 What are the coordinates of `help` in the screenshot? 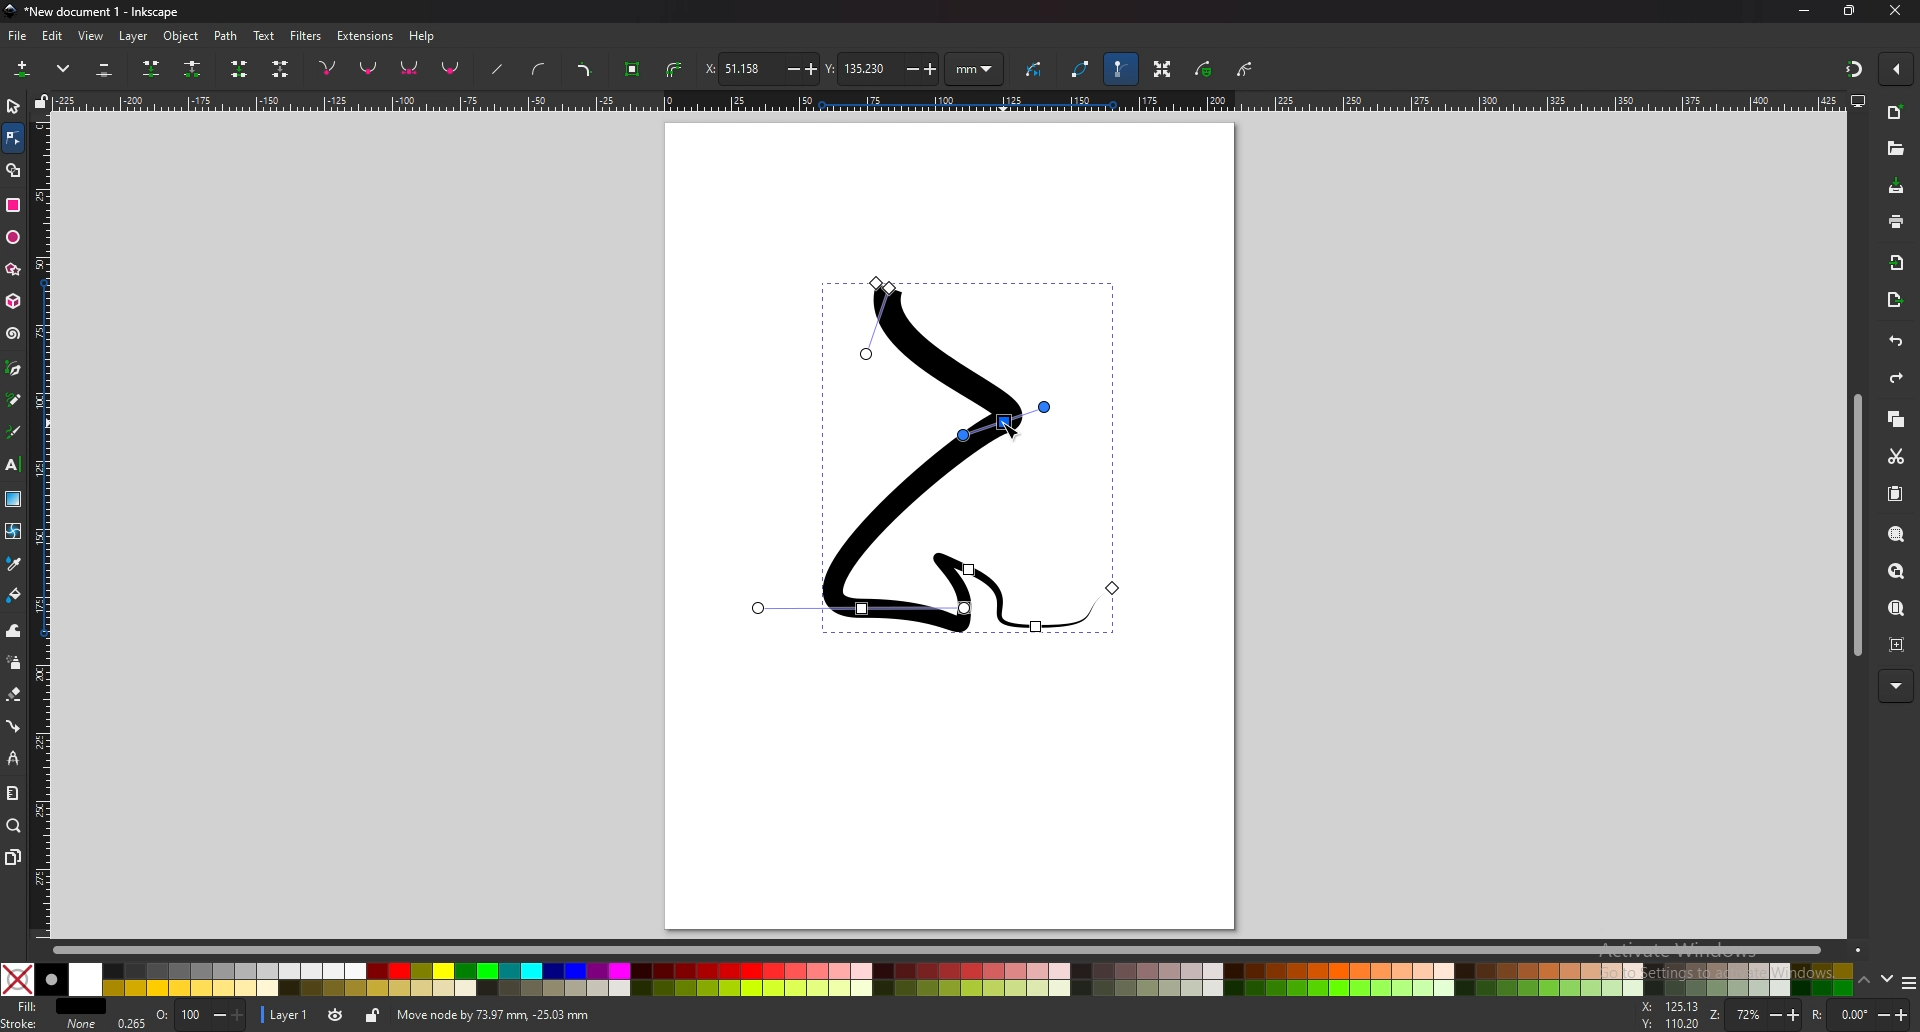 It's located at (424, 36).